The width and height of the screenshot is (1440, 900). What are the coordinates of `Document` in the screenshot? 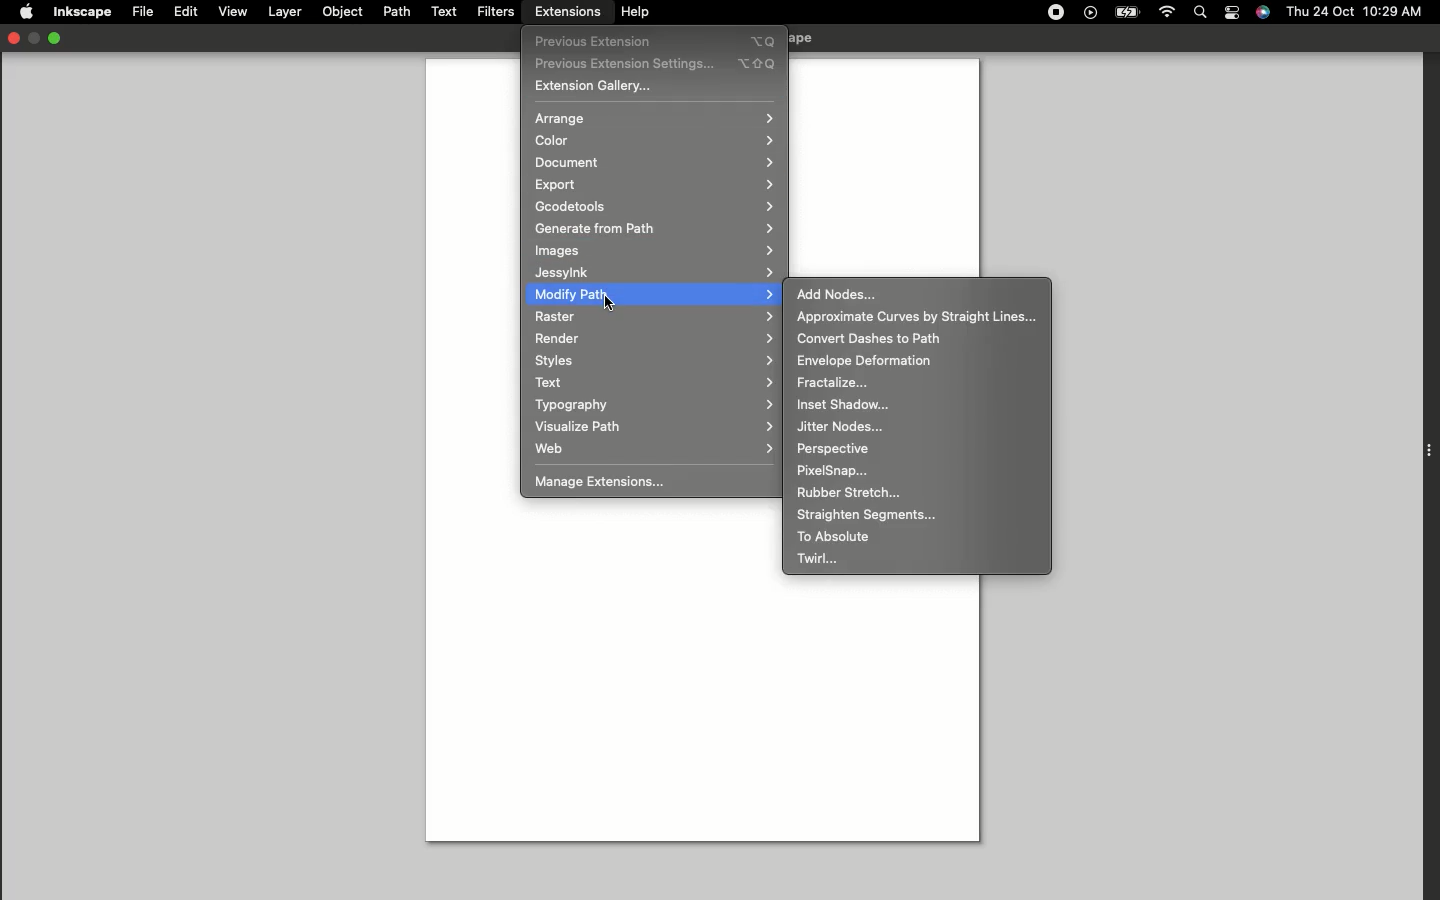 It's located at (654, 162).